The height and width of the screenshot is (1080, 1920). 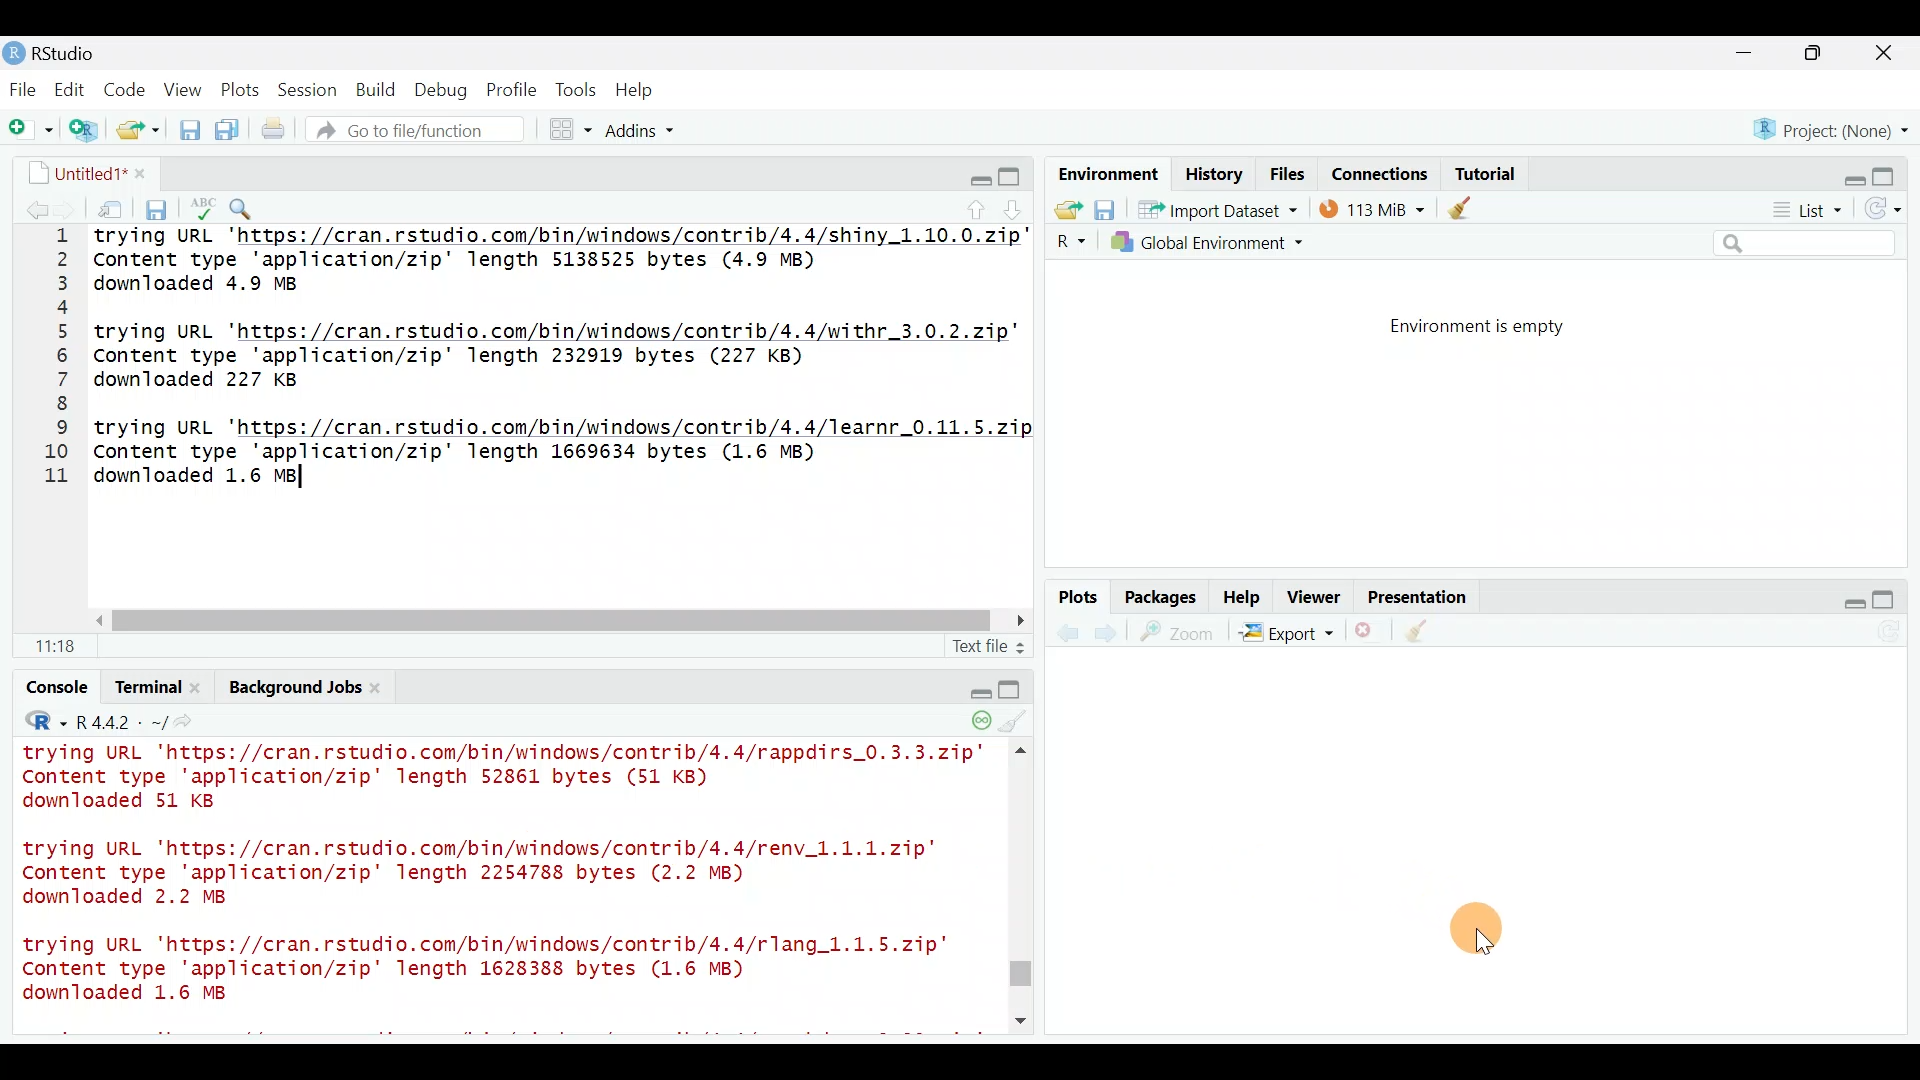 What do you see at coordinates (1063, 209) in the screenshot?
I see `Load workspace` at bounding box center [1063, 209].